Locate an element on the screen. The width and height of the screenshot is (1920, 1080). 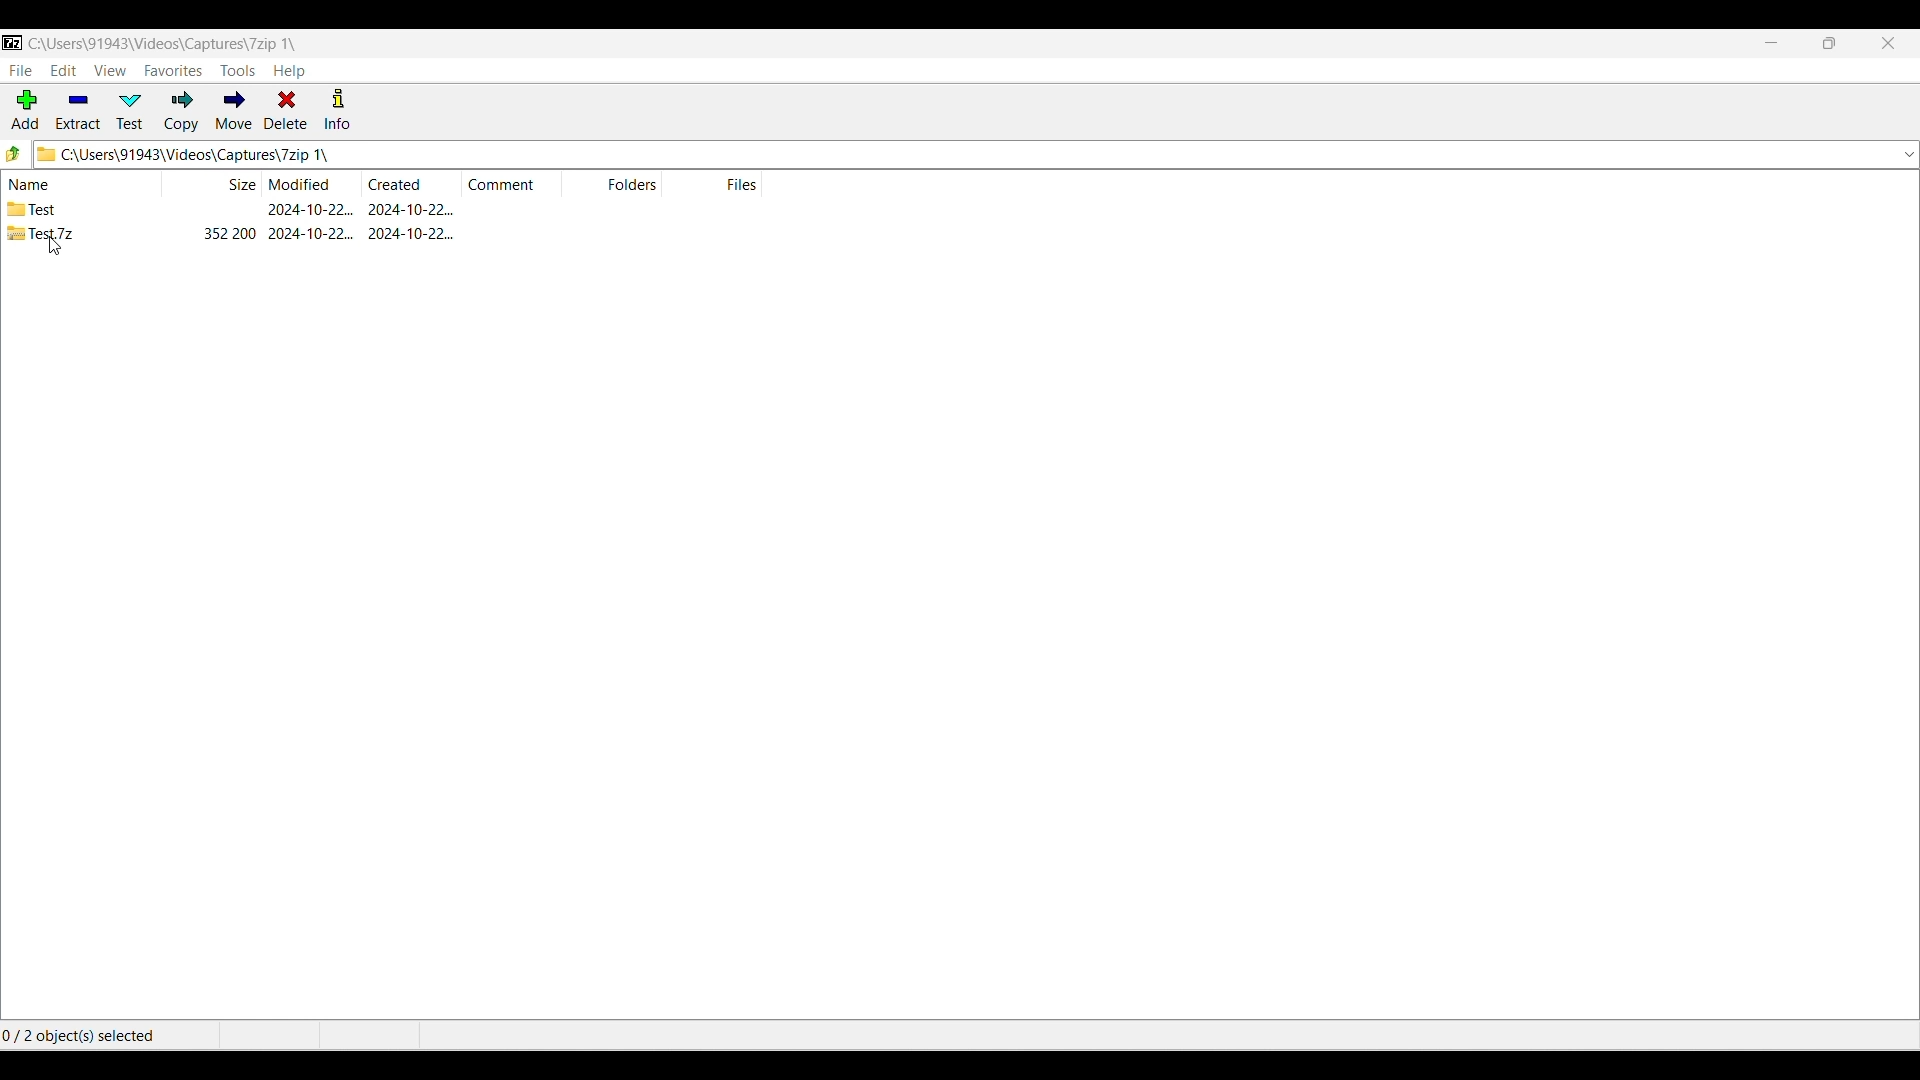
View is located at coordinates (110, 70).